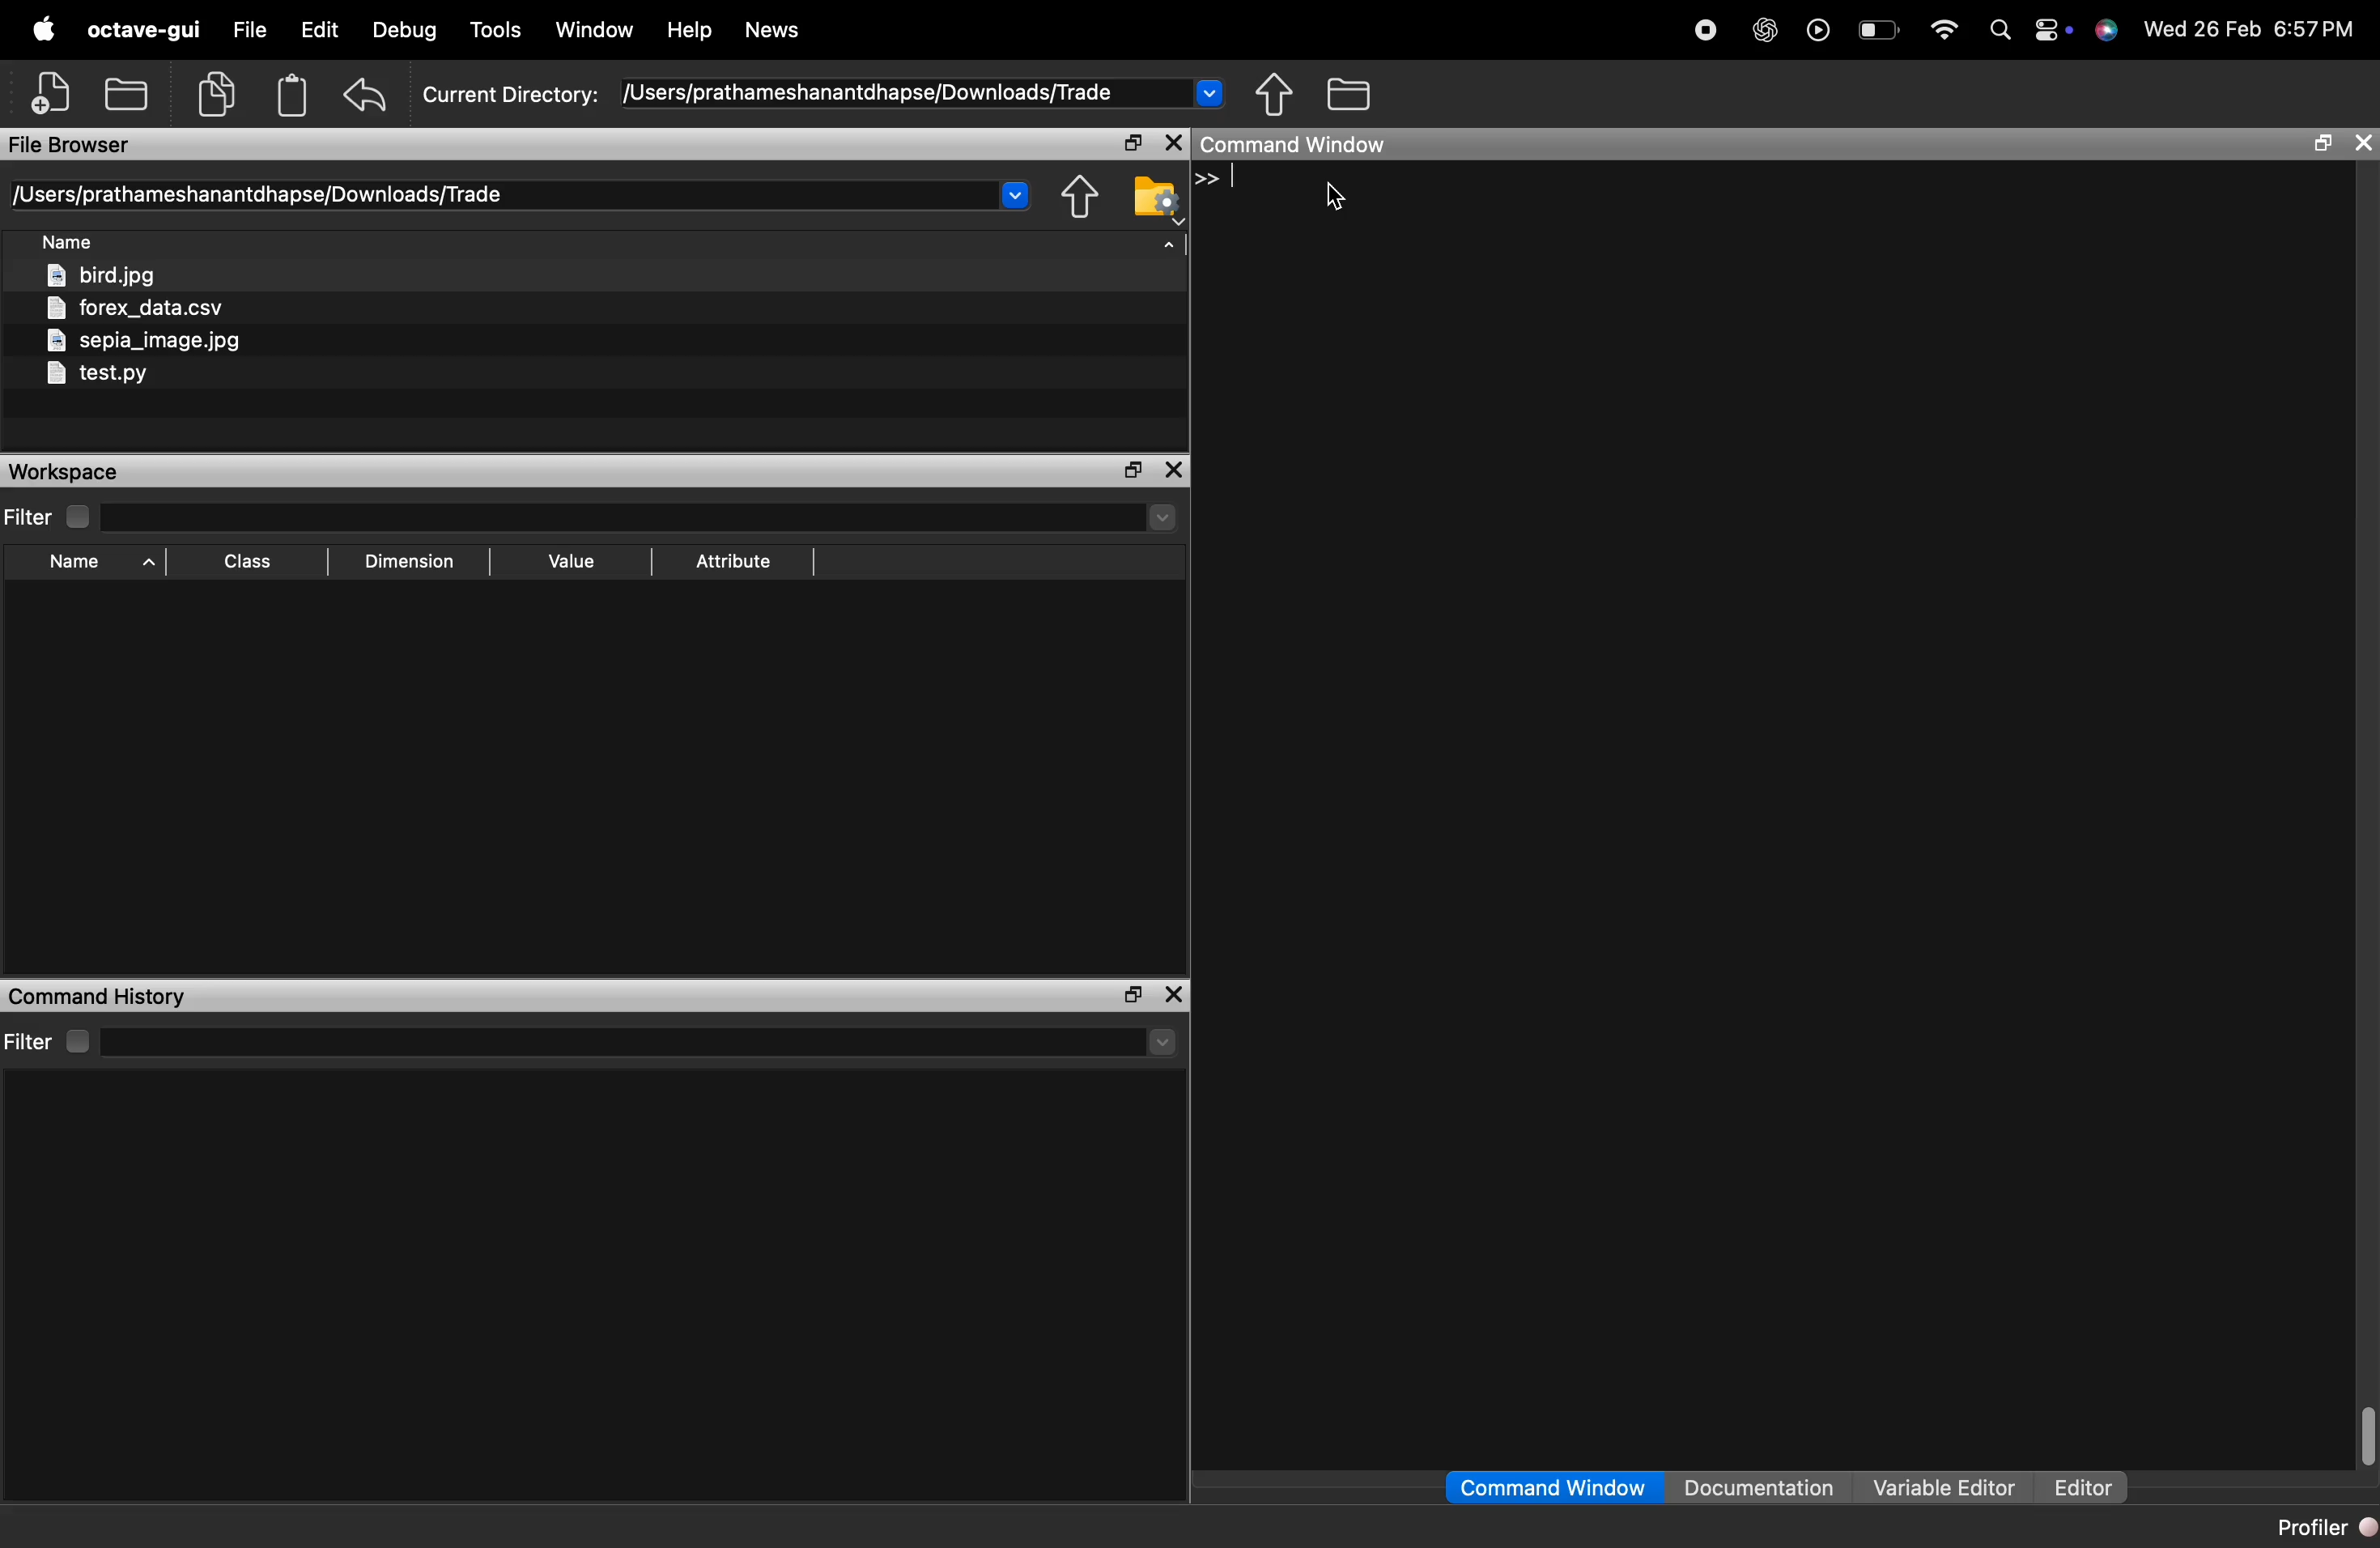 The image size is (2380, 1548). What do you see at coordinates (1274, 94) in the screenshot?
I see `one directory up` at bounding box center [1274, 94].